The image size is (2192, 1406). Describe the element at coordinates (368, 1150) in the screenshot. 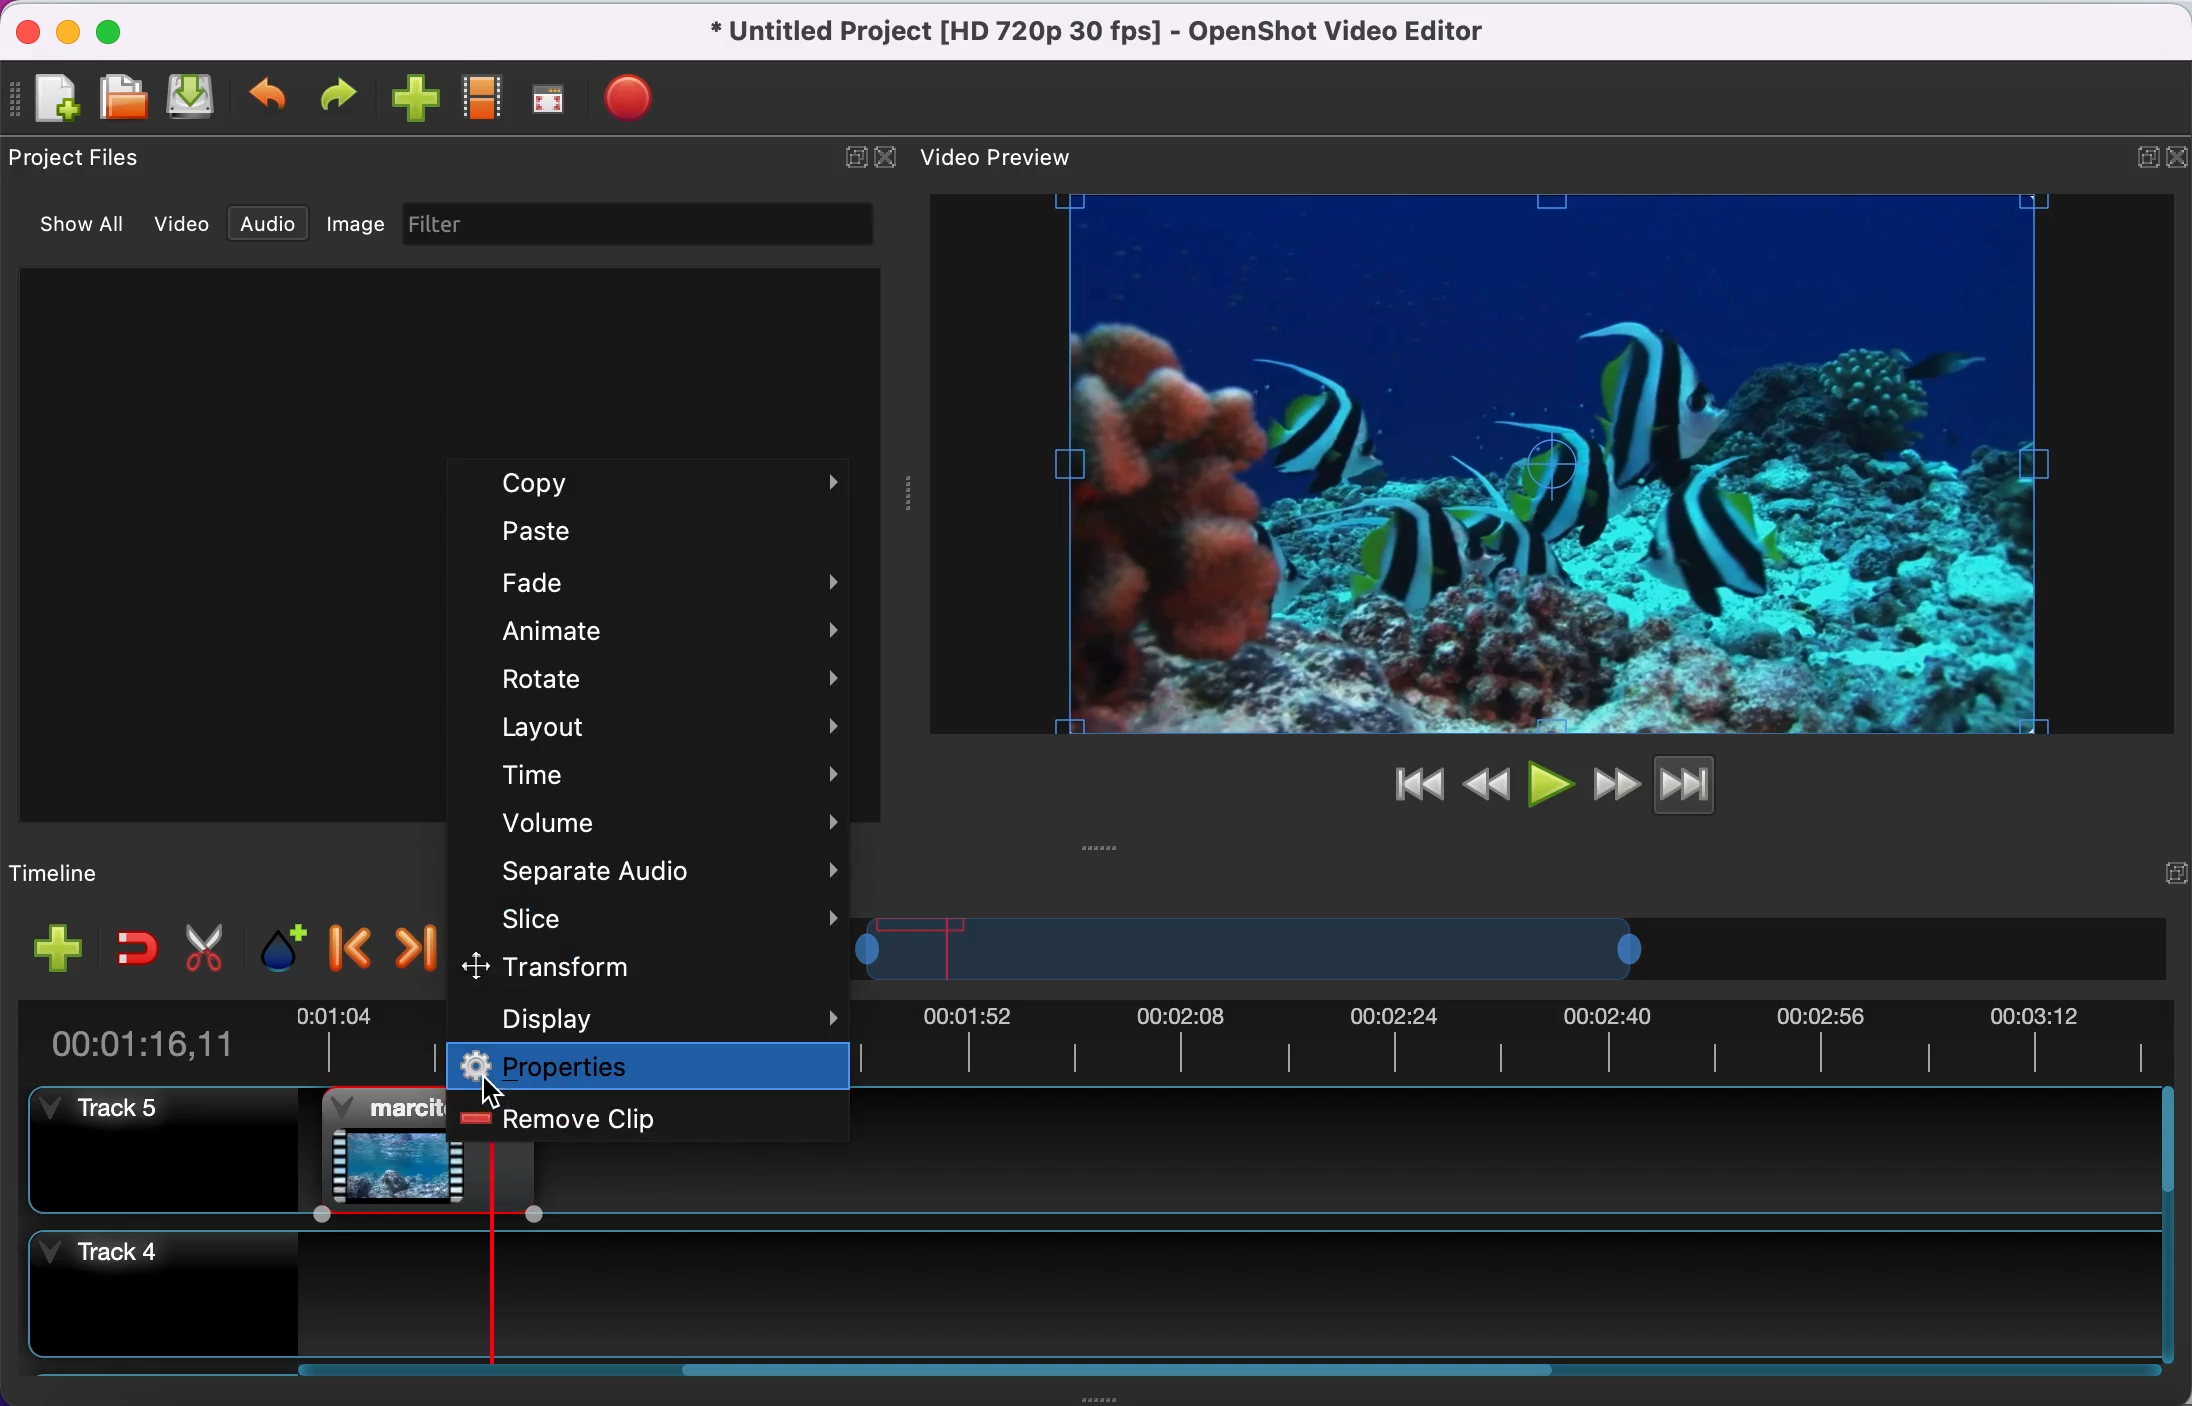

I see `video clip` at that location.